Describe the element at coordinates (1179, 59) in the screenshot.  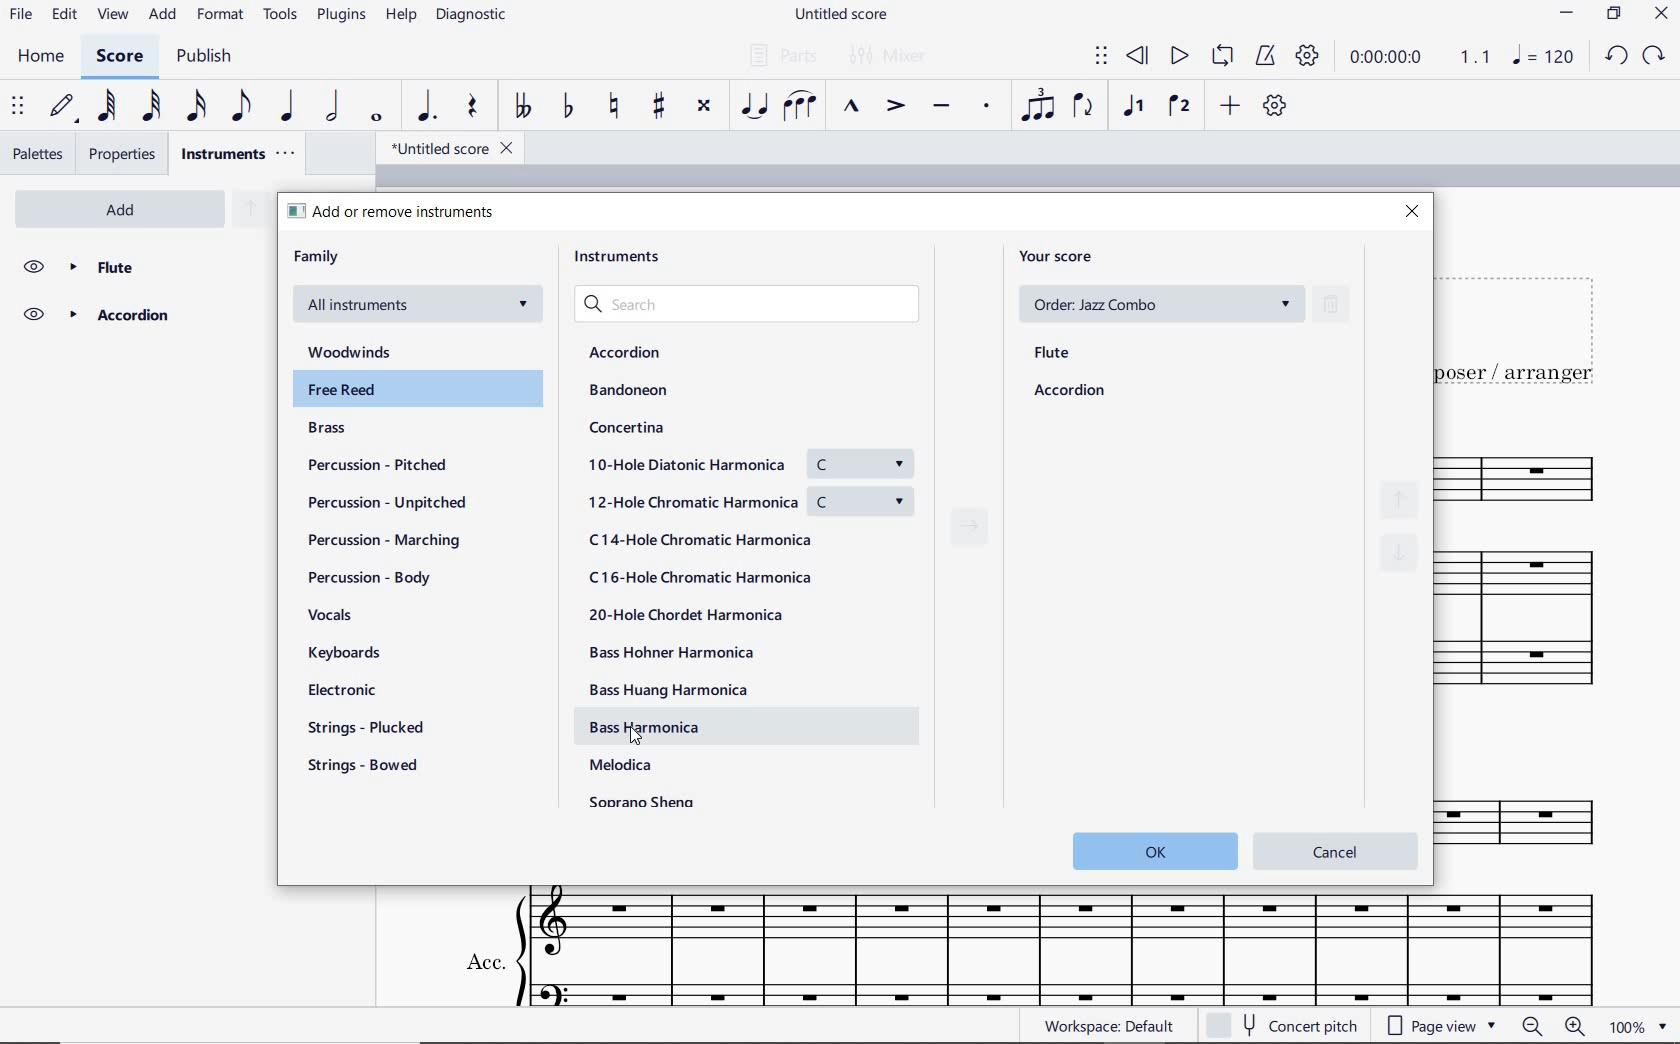
I see `play` at that location.